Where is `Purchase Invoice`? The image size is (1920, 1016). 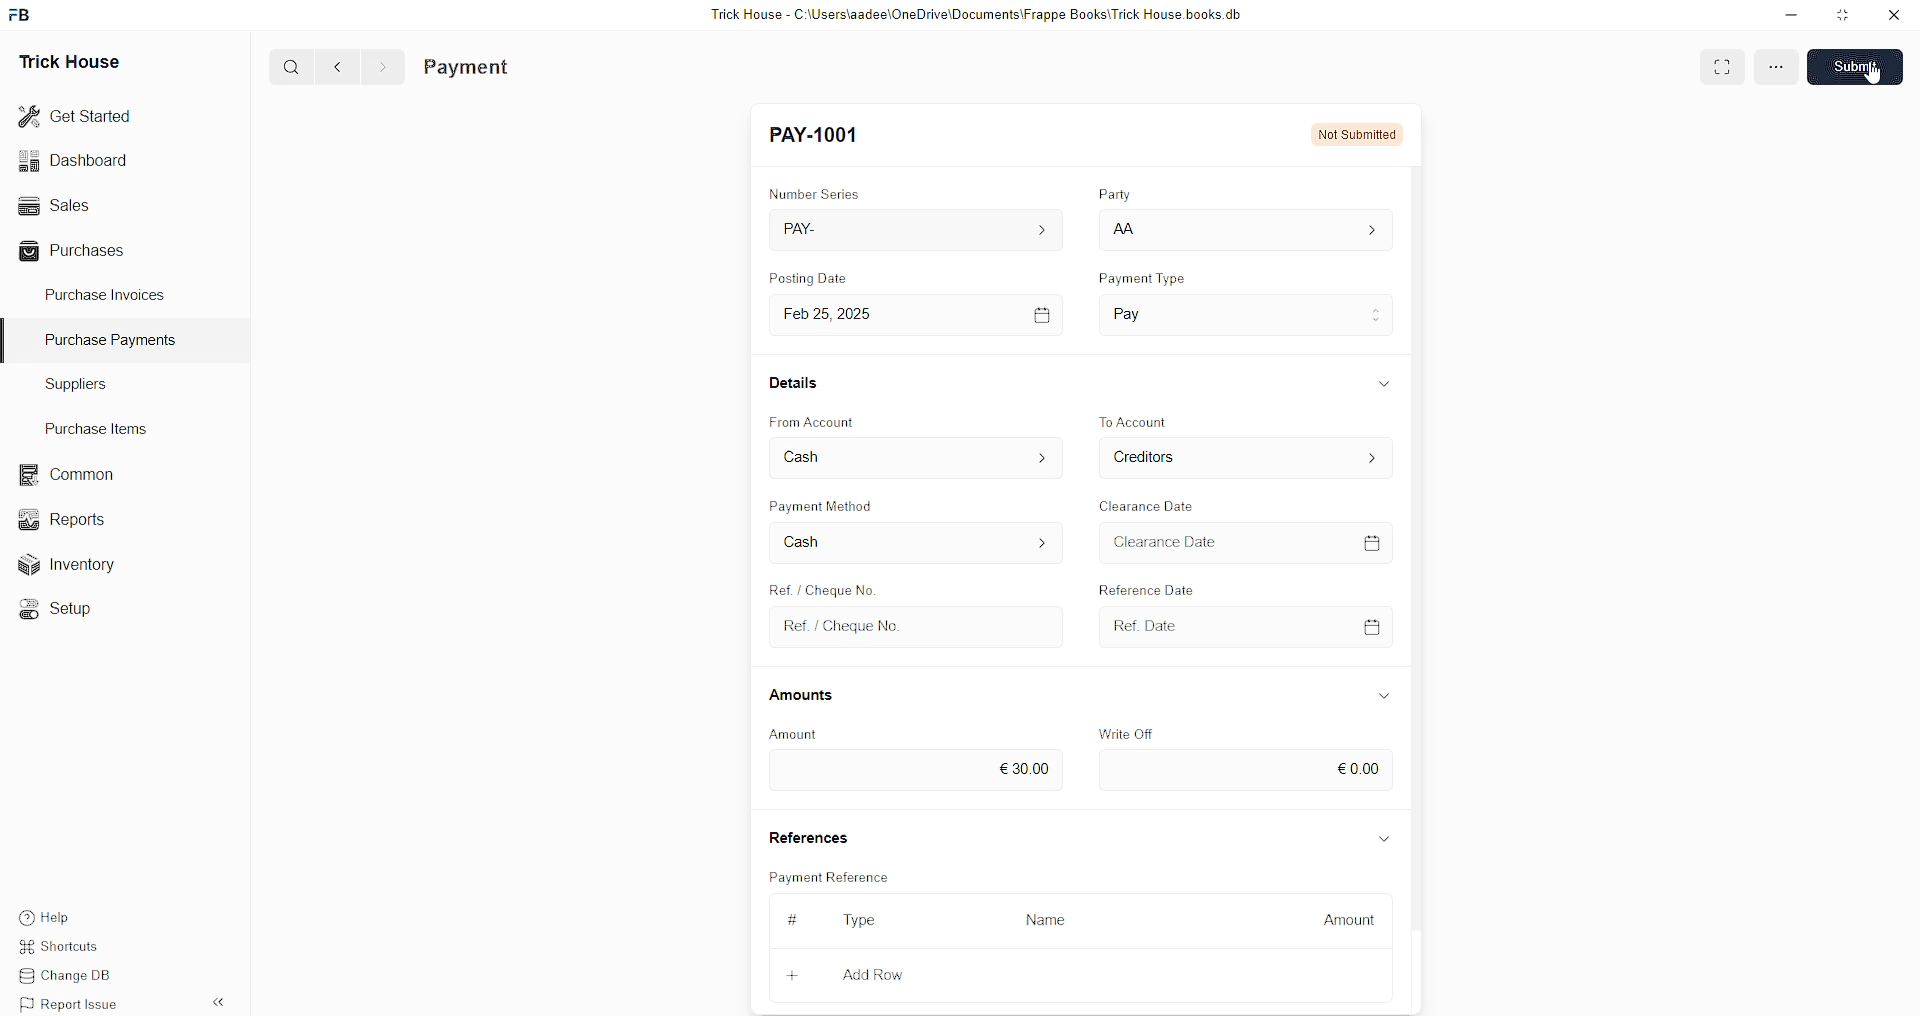
Purchase Invoice is located at coordinates (516, 67).